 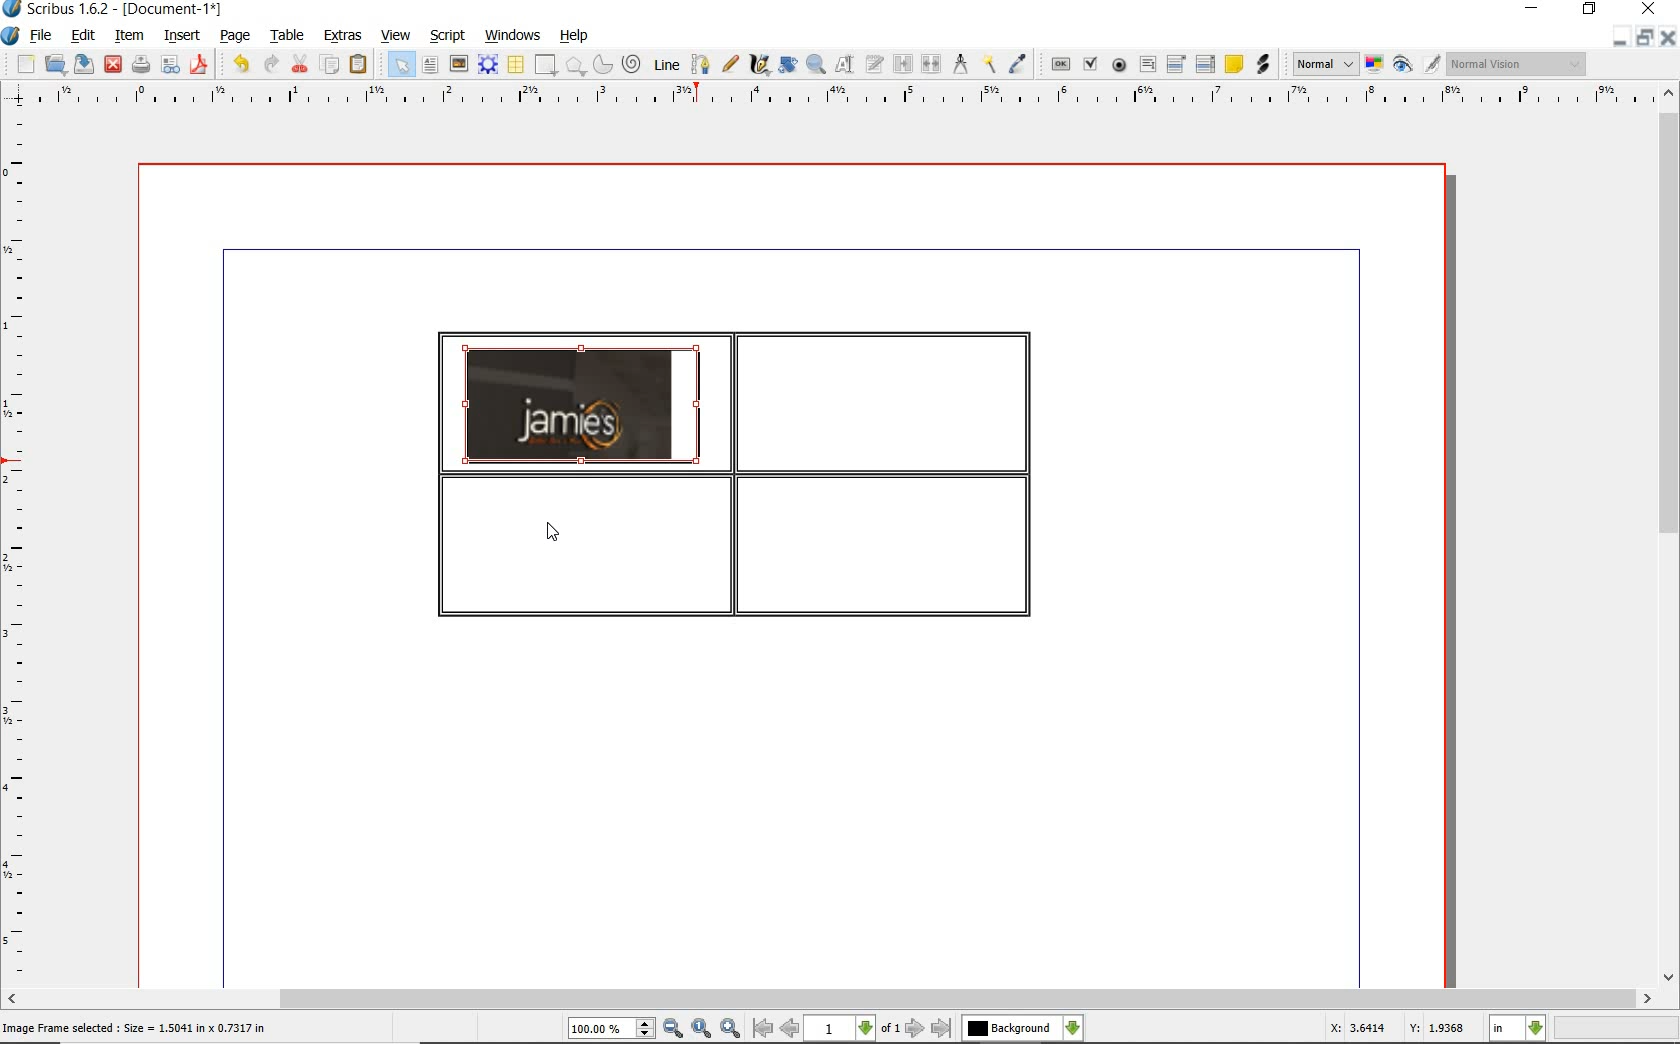 I want to click on select the current layer, so click(x=1022, y=1028).